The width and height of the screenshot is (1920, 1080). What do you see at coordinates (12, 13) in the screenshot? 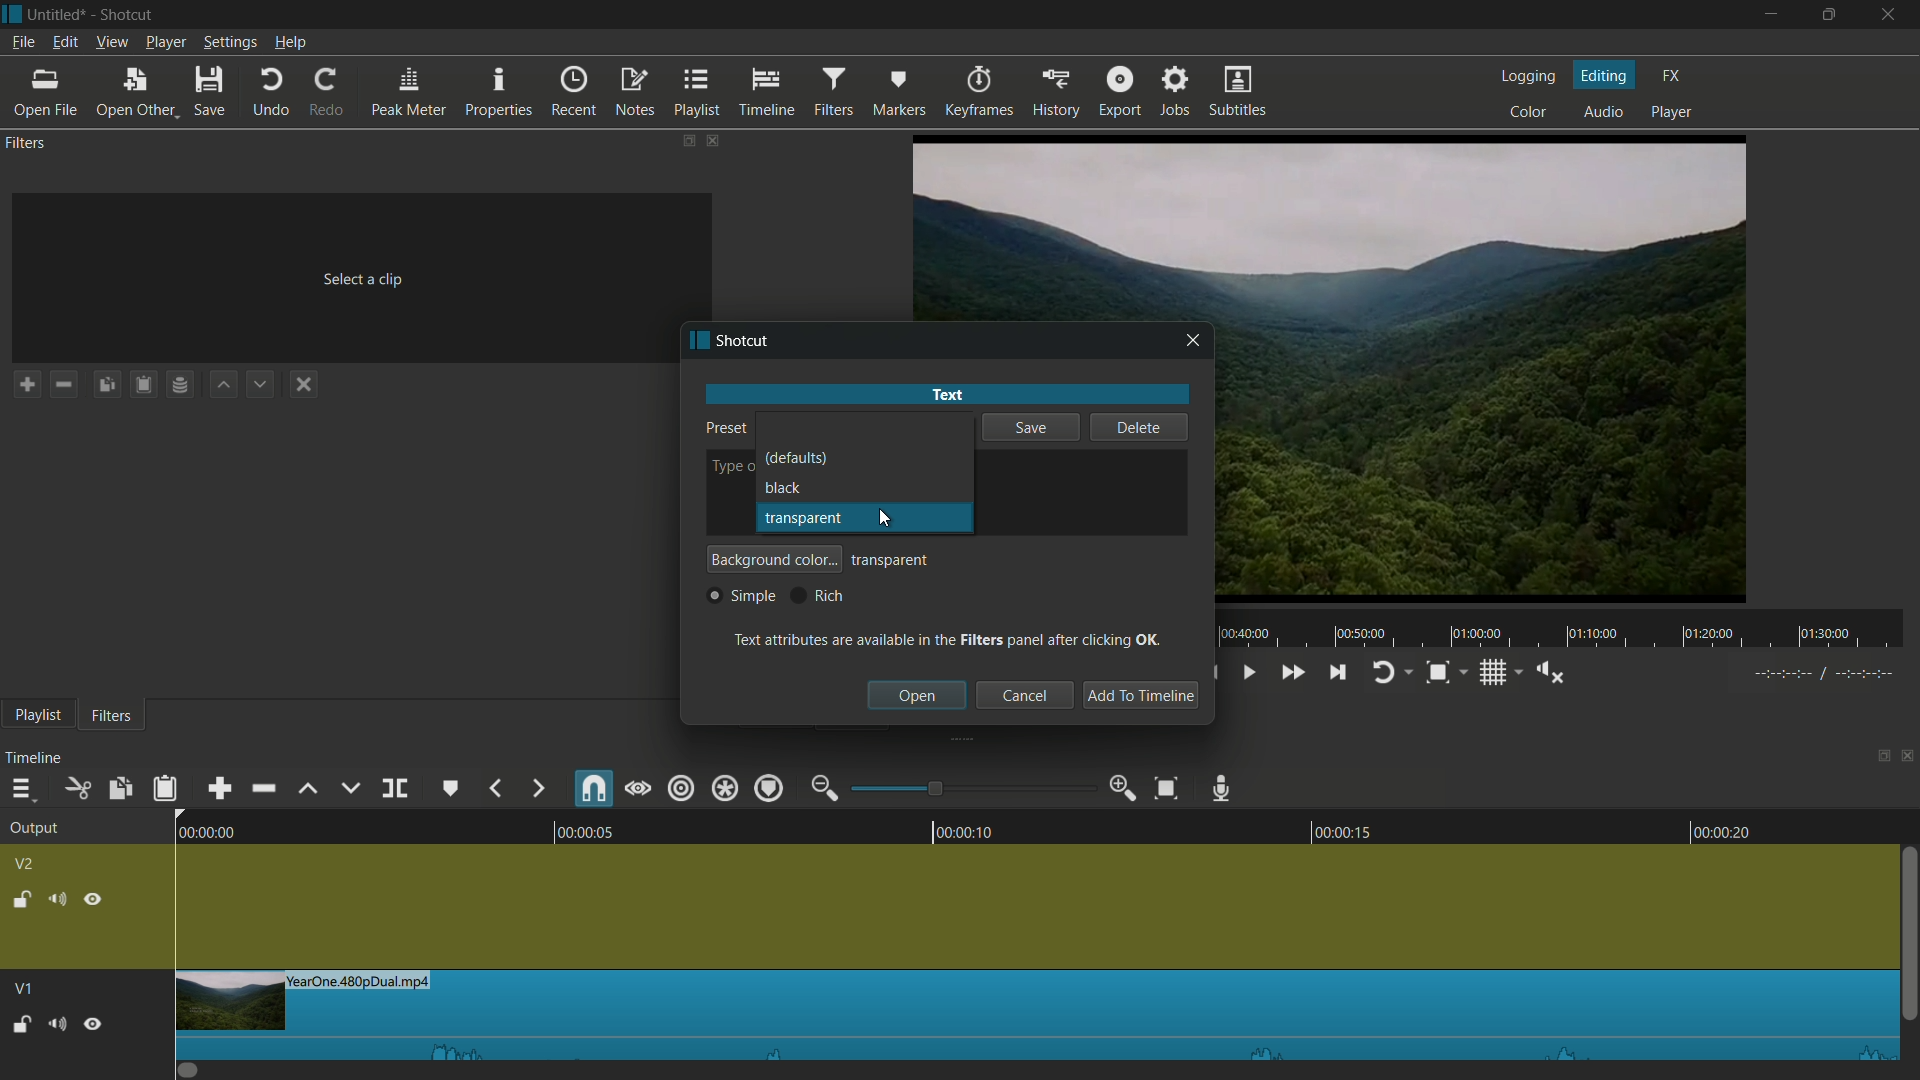
I see `app icon` at bounding box center [12, 13].